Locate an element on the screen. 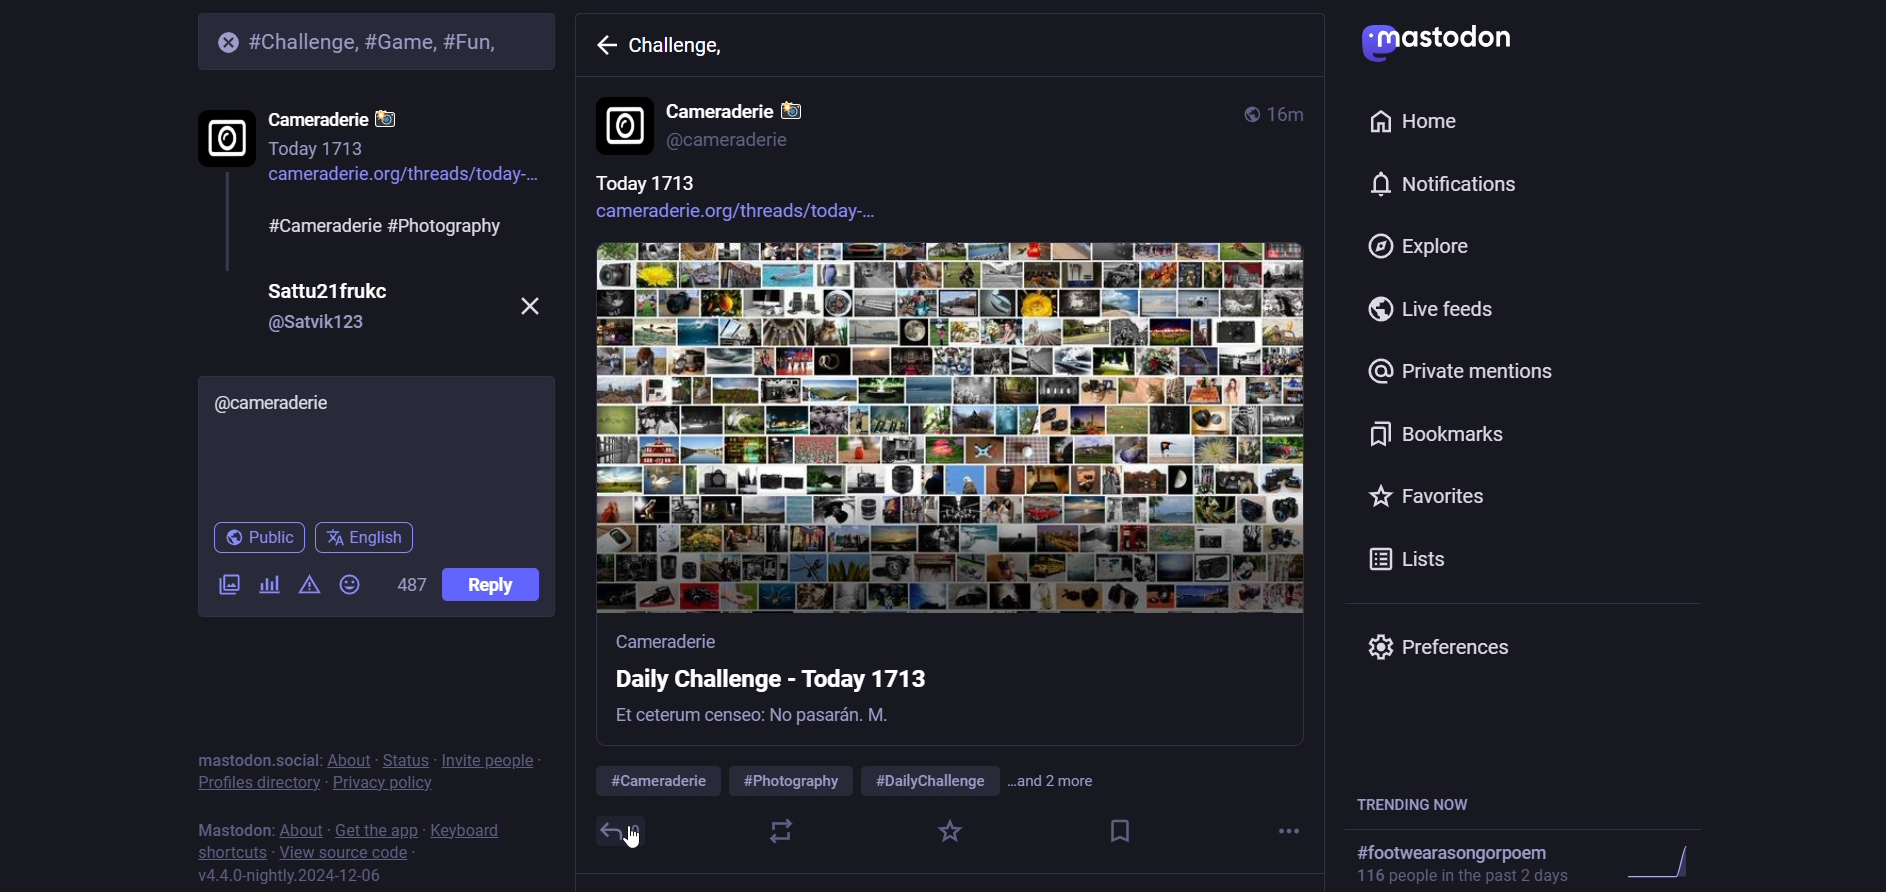  and 2 more is located at coordinates (1072, 781).